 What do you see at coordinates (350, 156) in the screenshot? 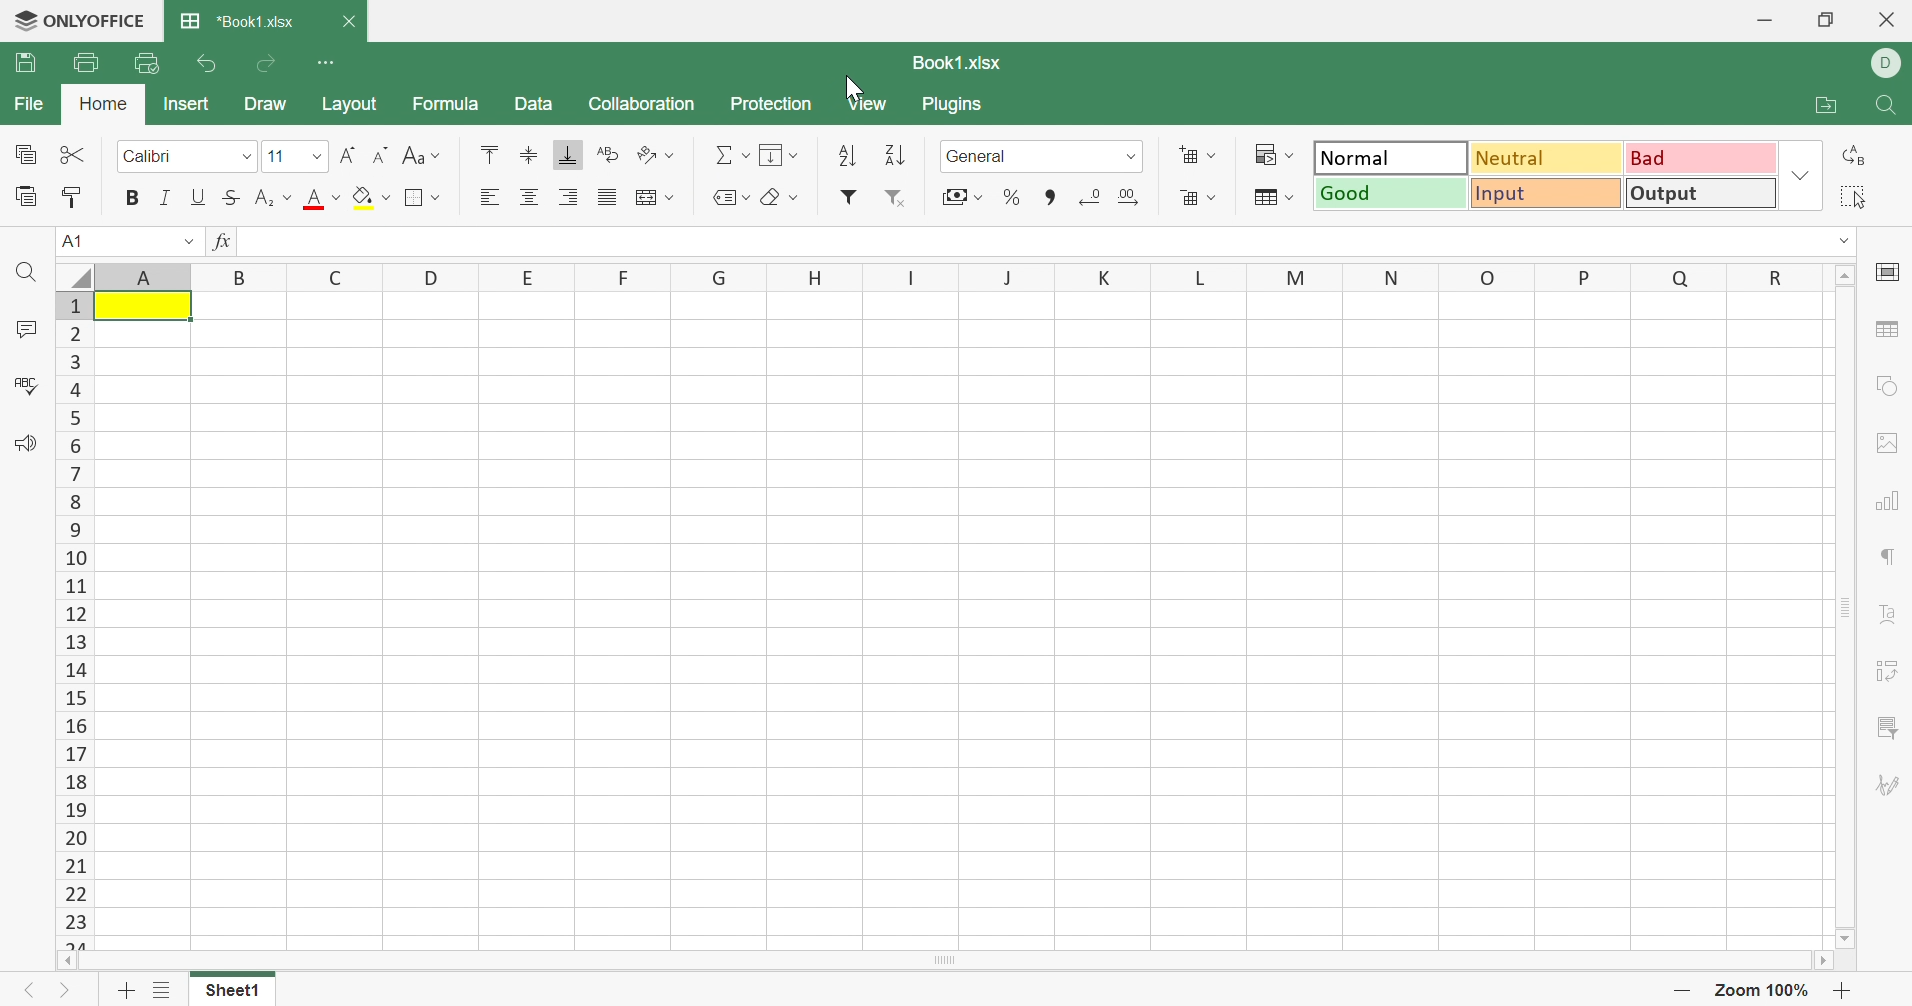
I see `Increment font size` at bounding box center [350, 156].